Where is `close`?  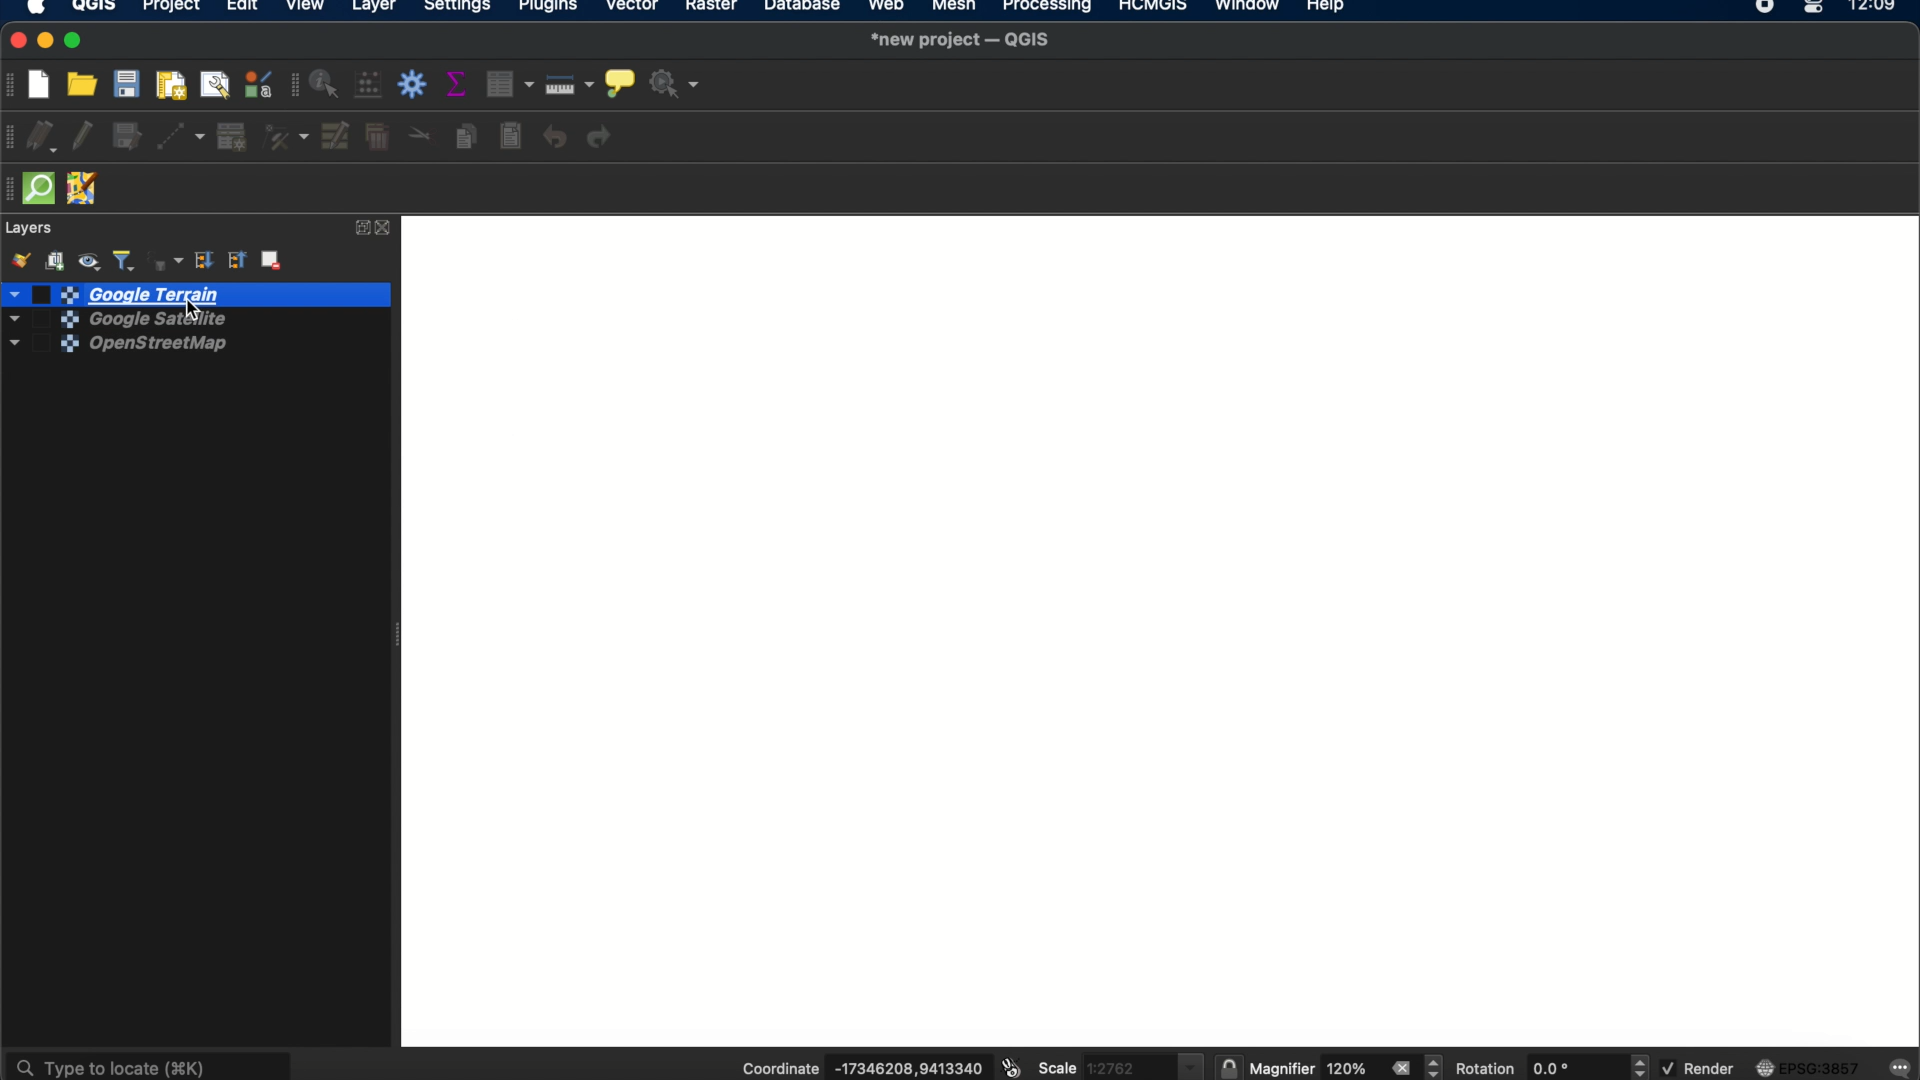
close is located at coordinates (388, 228).